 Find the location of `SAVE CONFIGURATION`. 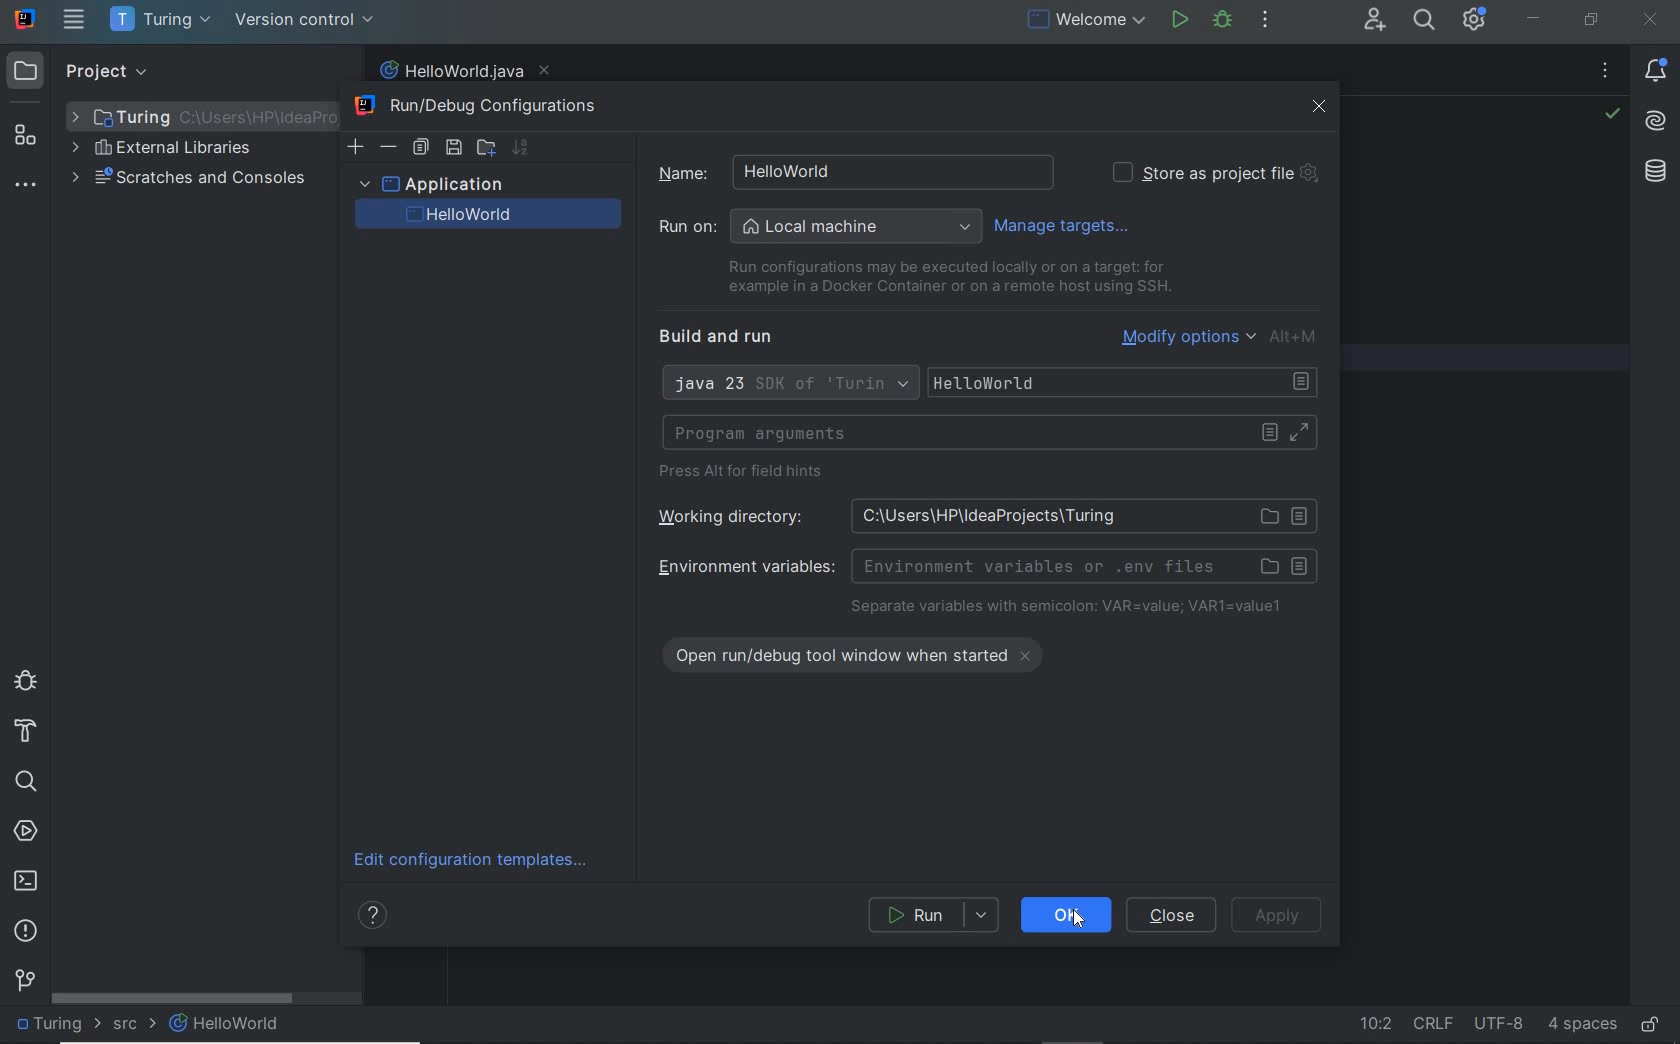

SAVE CONFIGURATION is located at coordinates (453, 148).